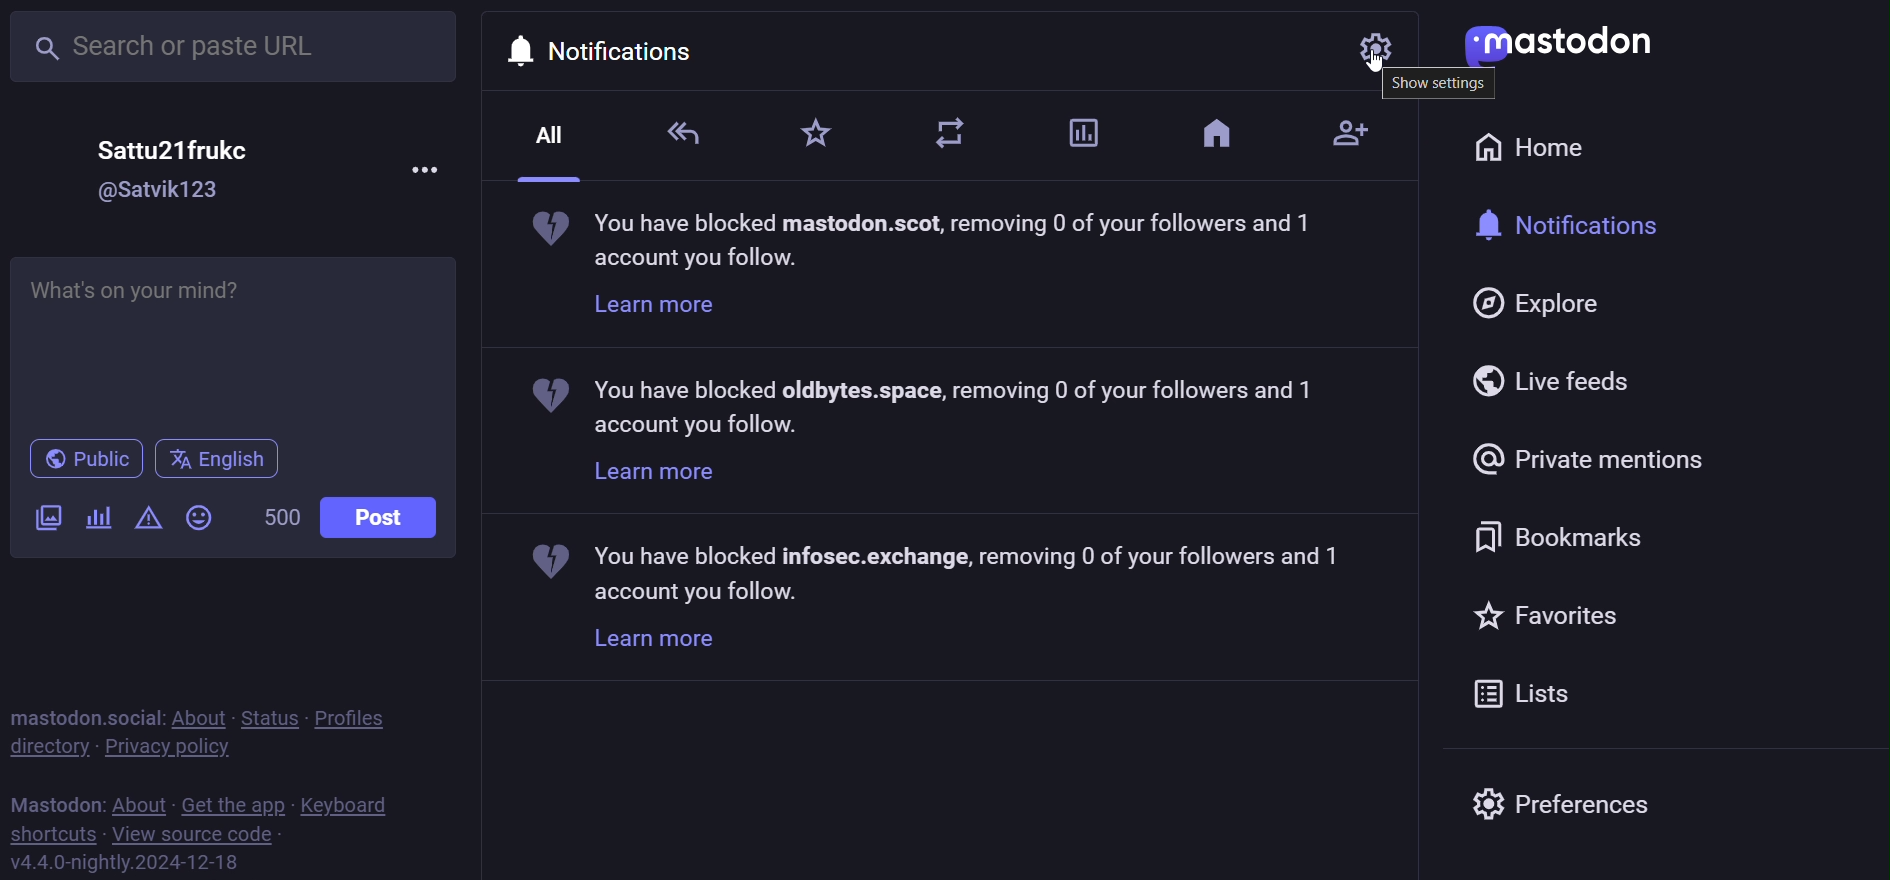  I want to click on Search or paste URL, so click(236, 47).